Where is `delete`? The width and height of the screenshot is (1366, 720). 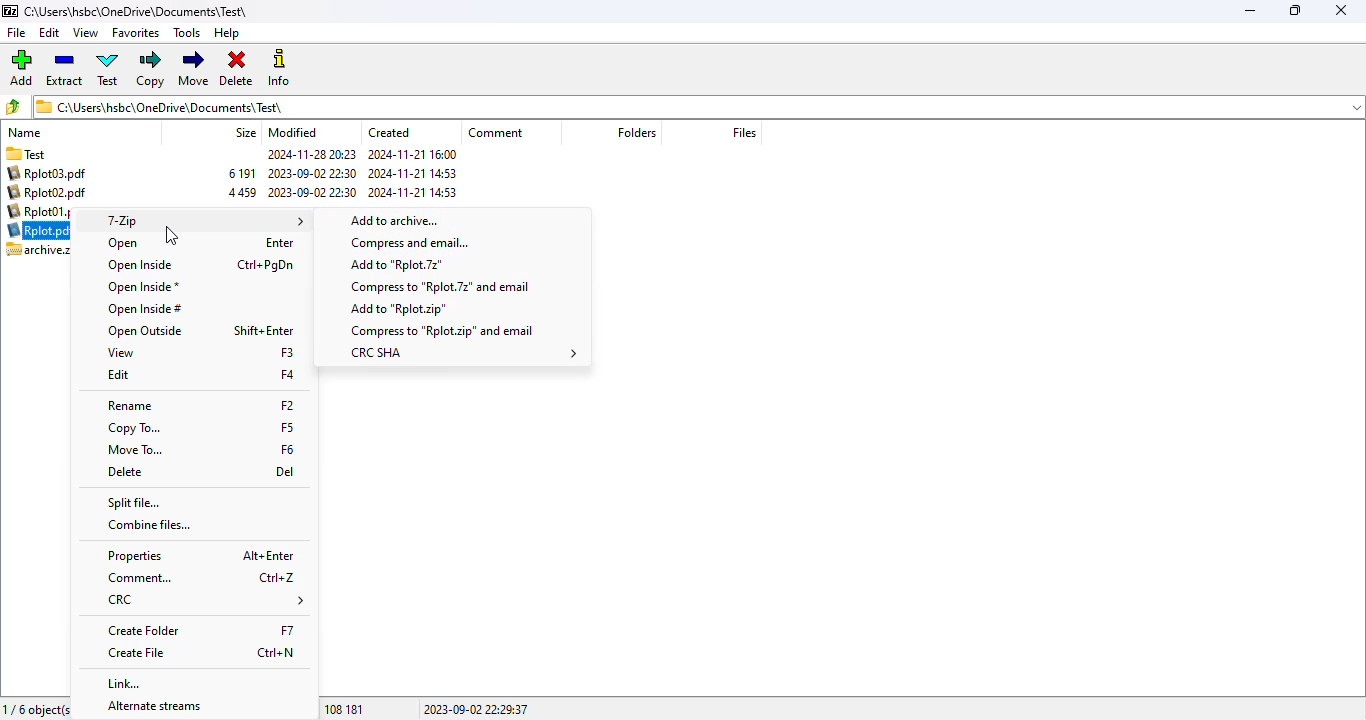
delete is located at coordinates (126, 472).